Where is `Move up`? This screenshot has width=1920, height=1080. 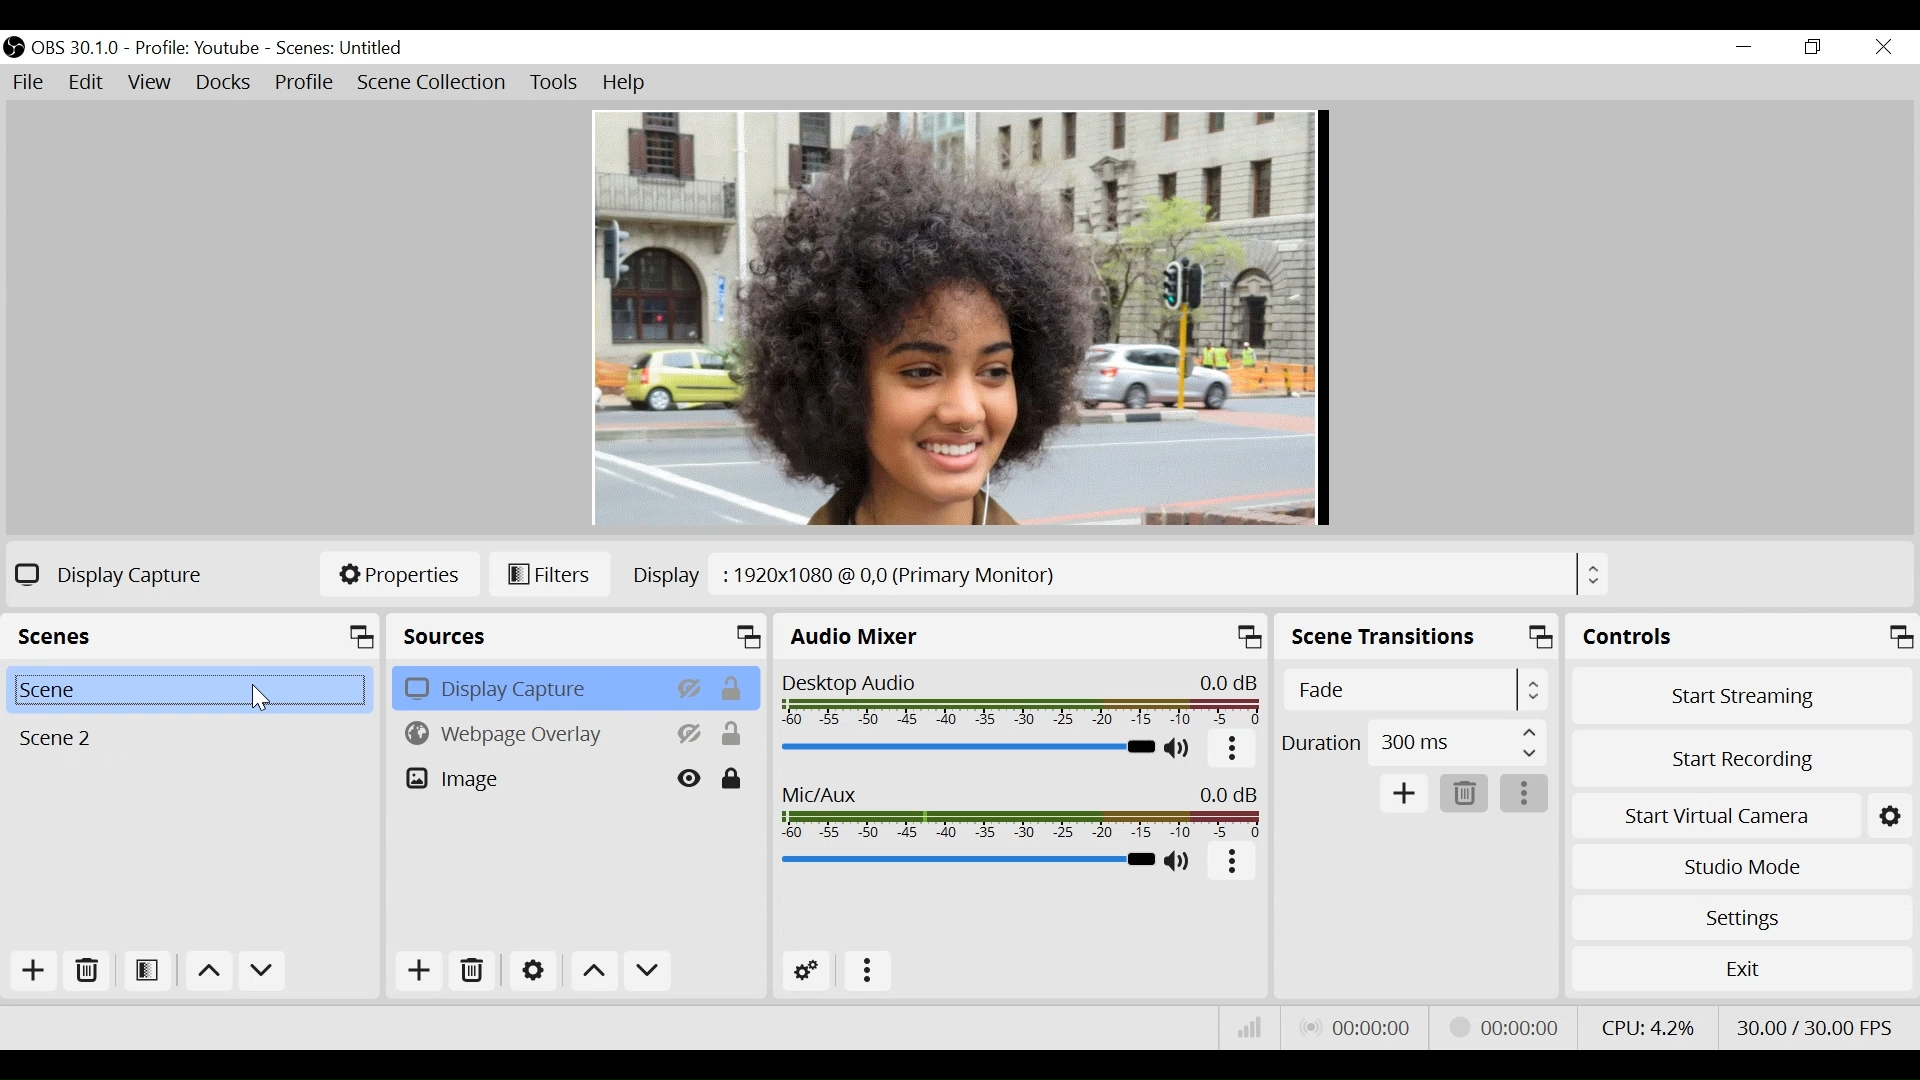
Move up is located at coordinates (207, 973).